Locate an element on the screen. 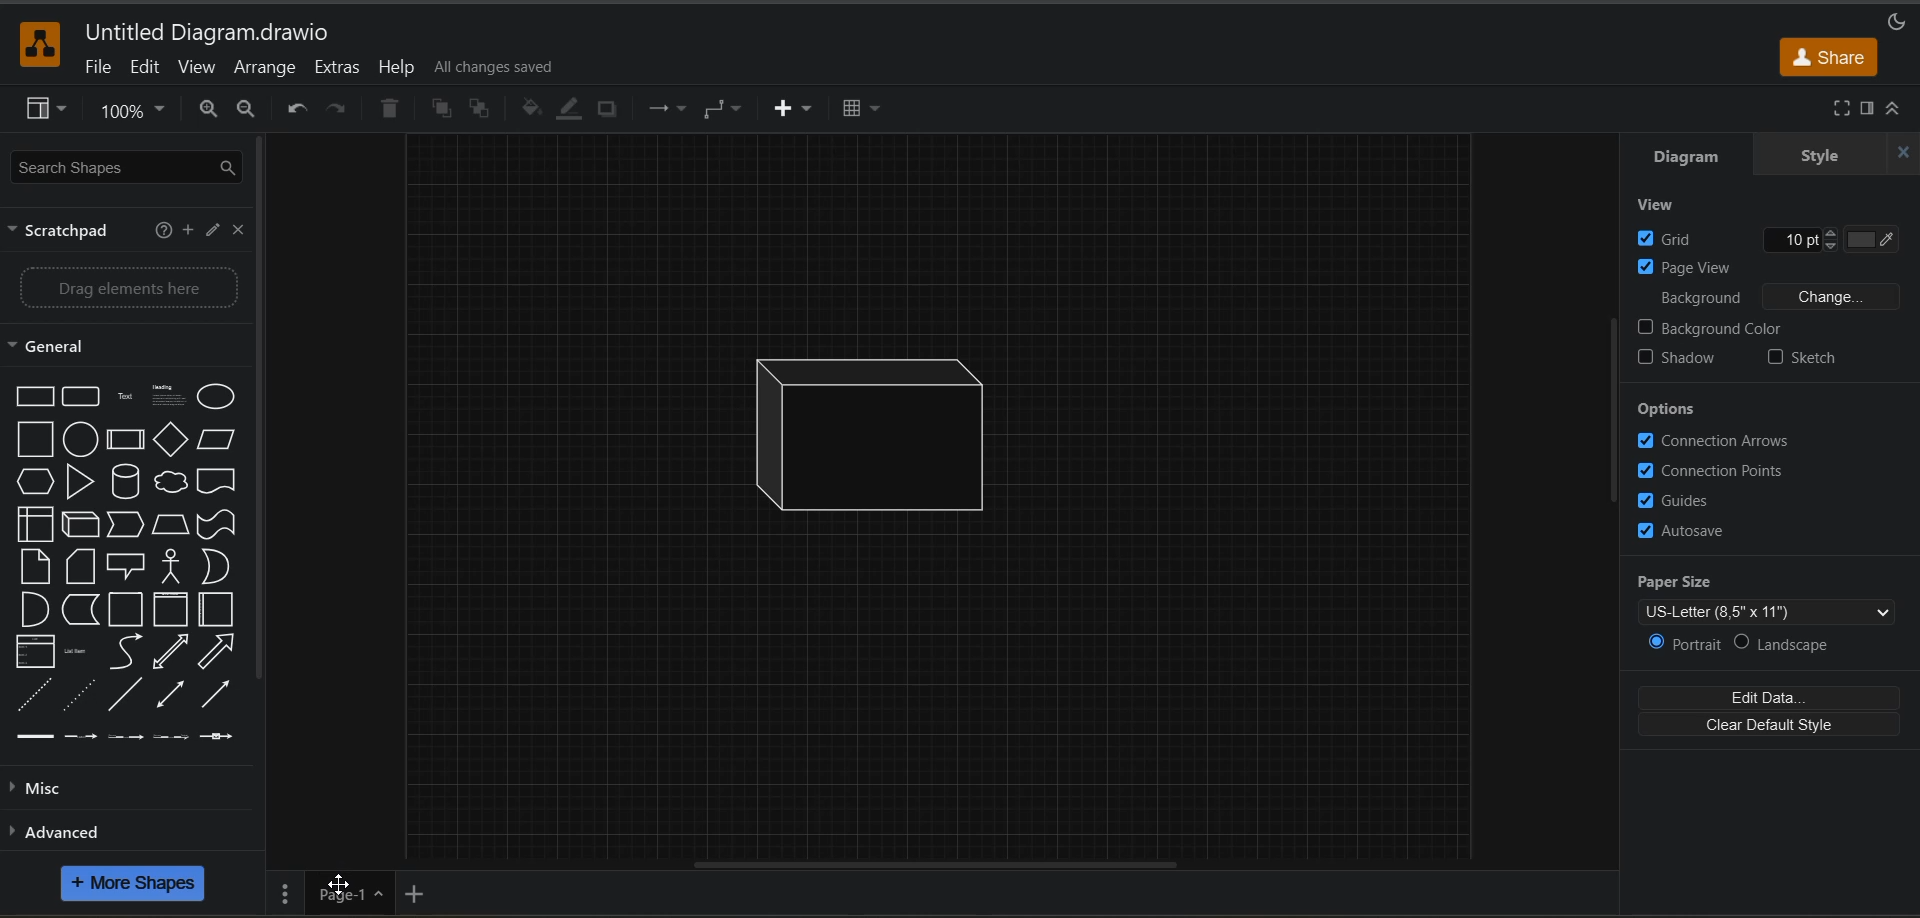 The image size is (1920, 918). Drag elements here is located at coordinates (130, 286).